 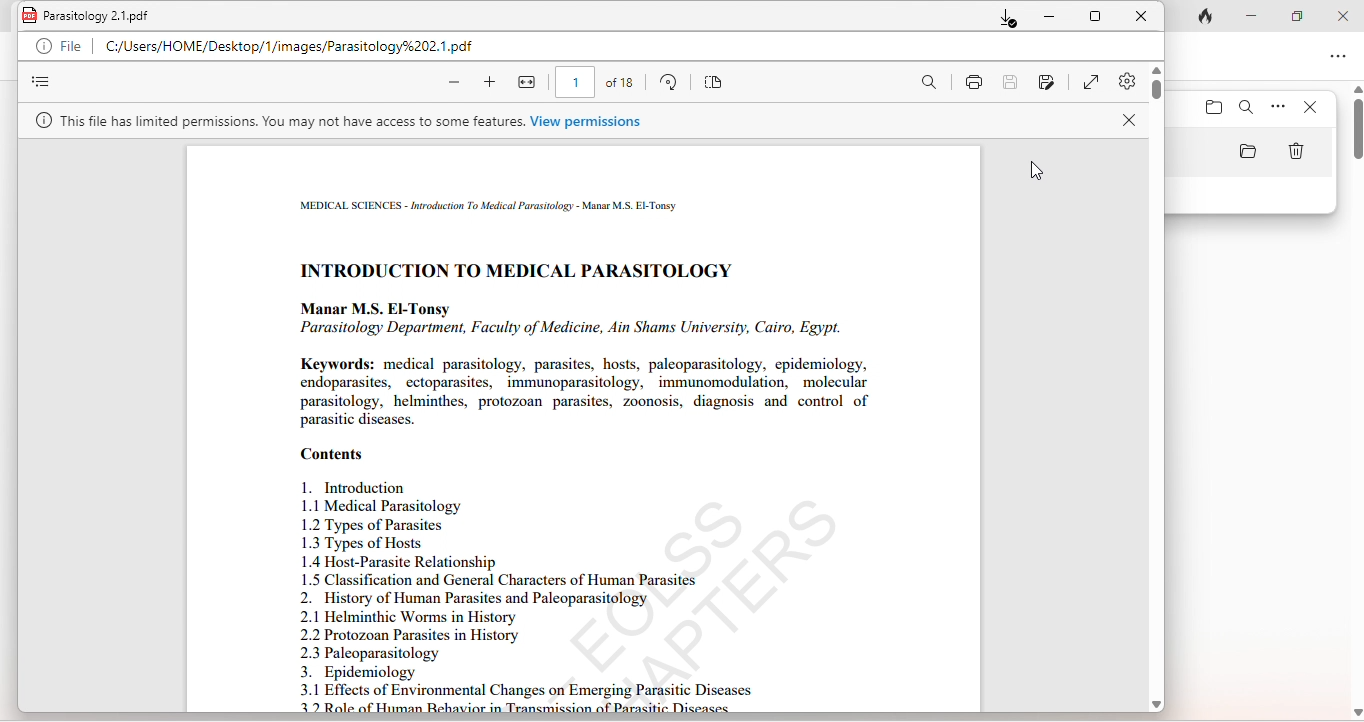 What do you see at coordinates (1125, 83) in the screenshot?
I see `settings` at bounding box center [1125, 83].